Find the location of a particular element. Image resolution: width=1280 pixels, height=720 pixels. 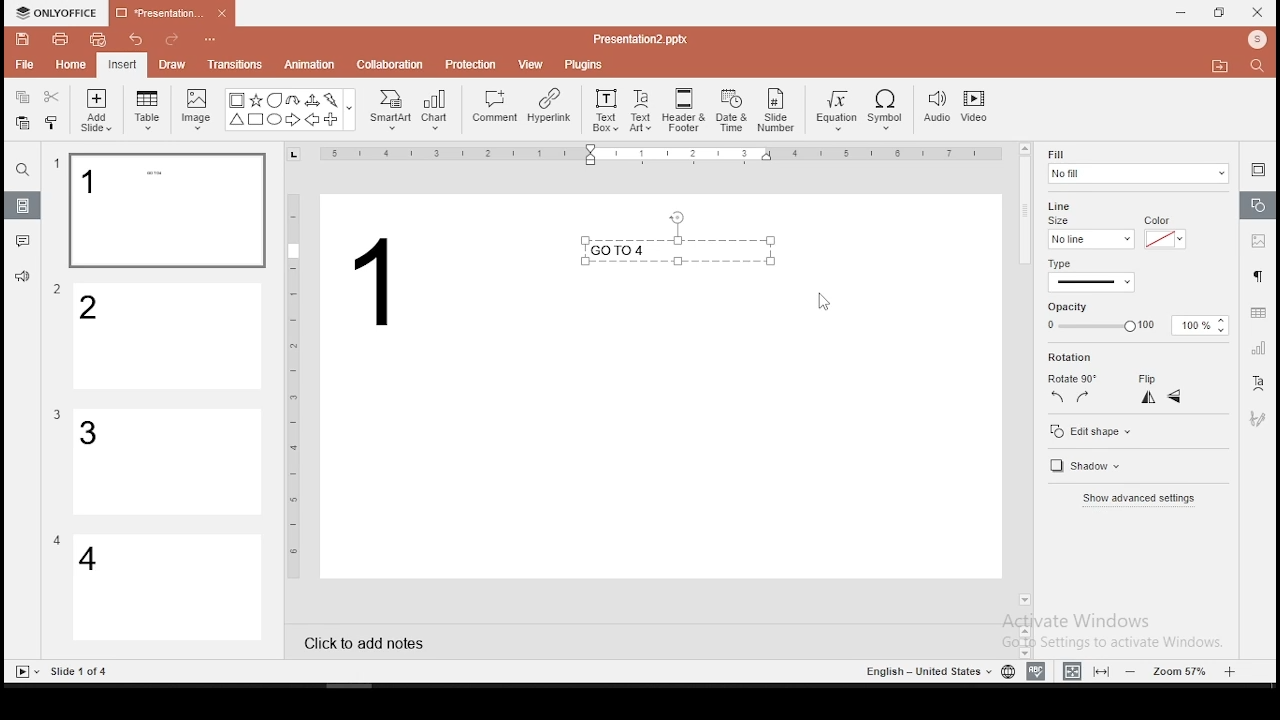

Move to folder is located at coordinates (1223, 68).